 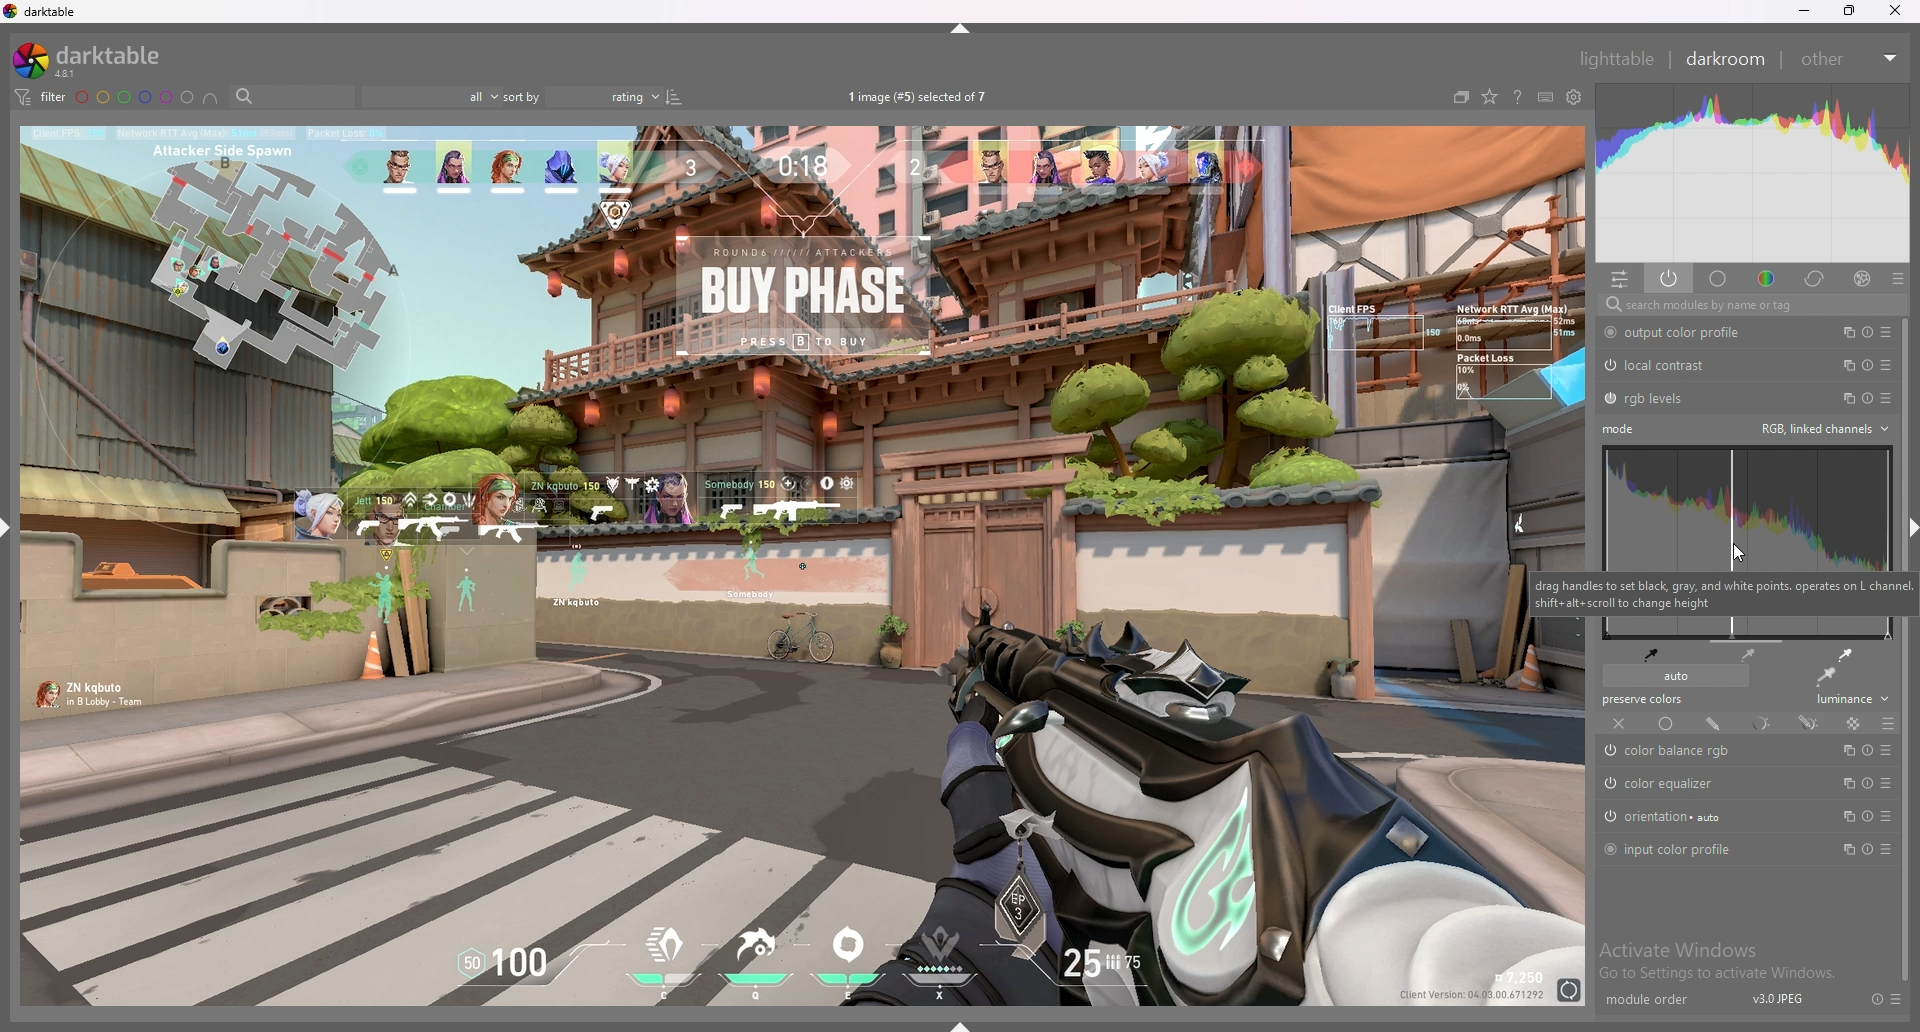 I want to click on search modules, so click(x=1747, y=306).